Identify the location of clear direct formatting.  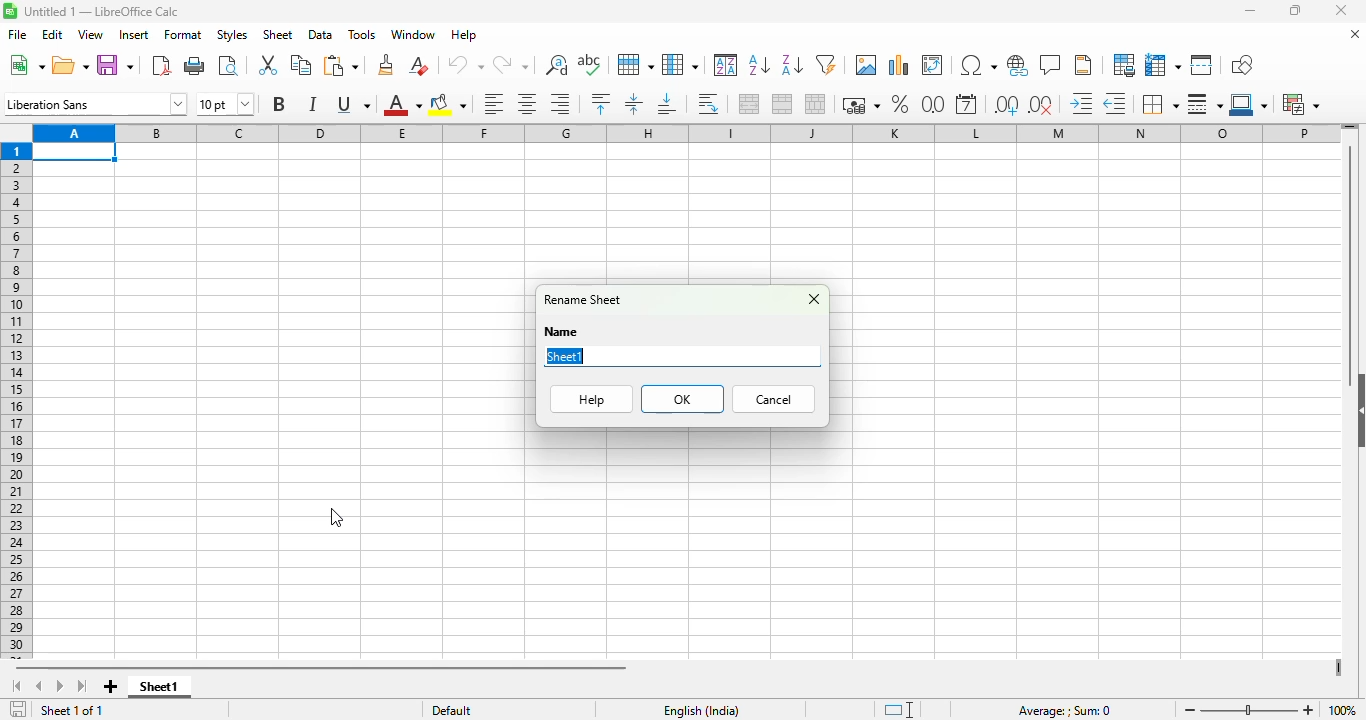
(418, 64).